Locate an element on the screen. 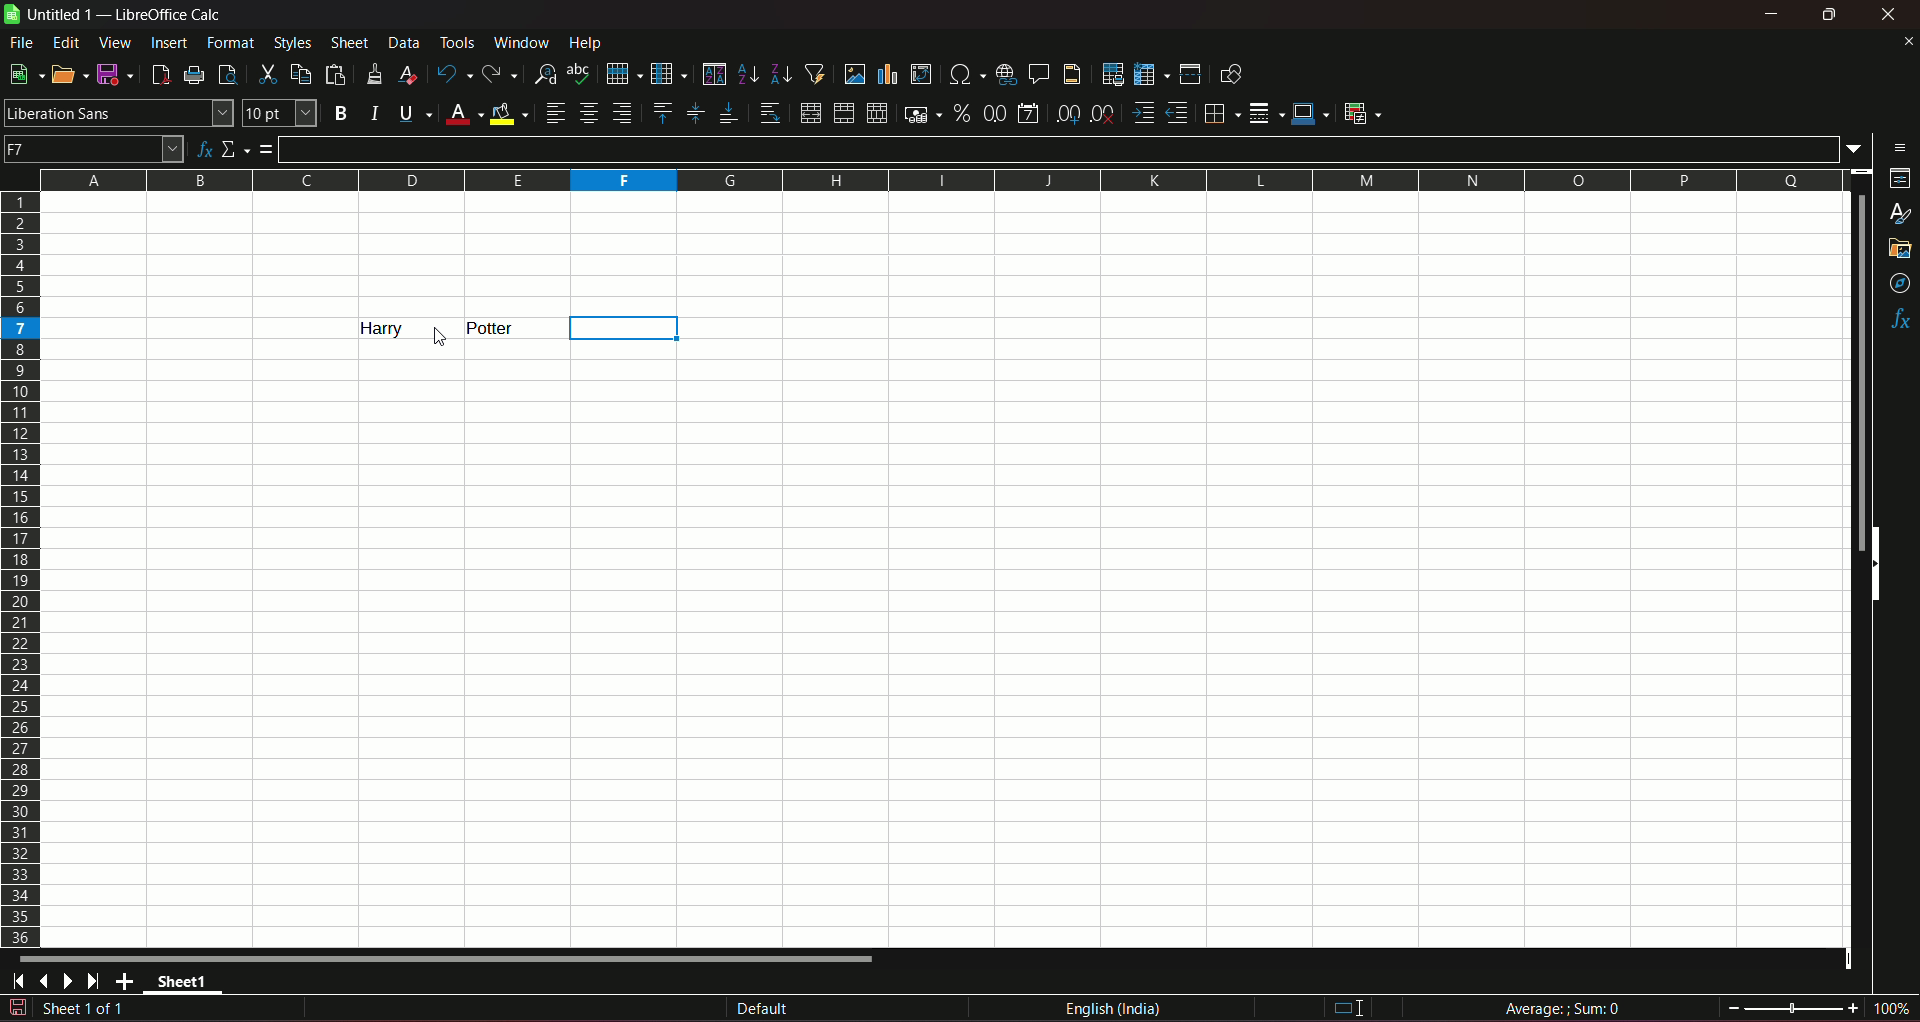 The width and height of the screenshot is (1920, 1022). increase indent is located at coordinates (1141, 113).